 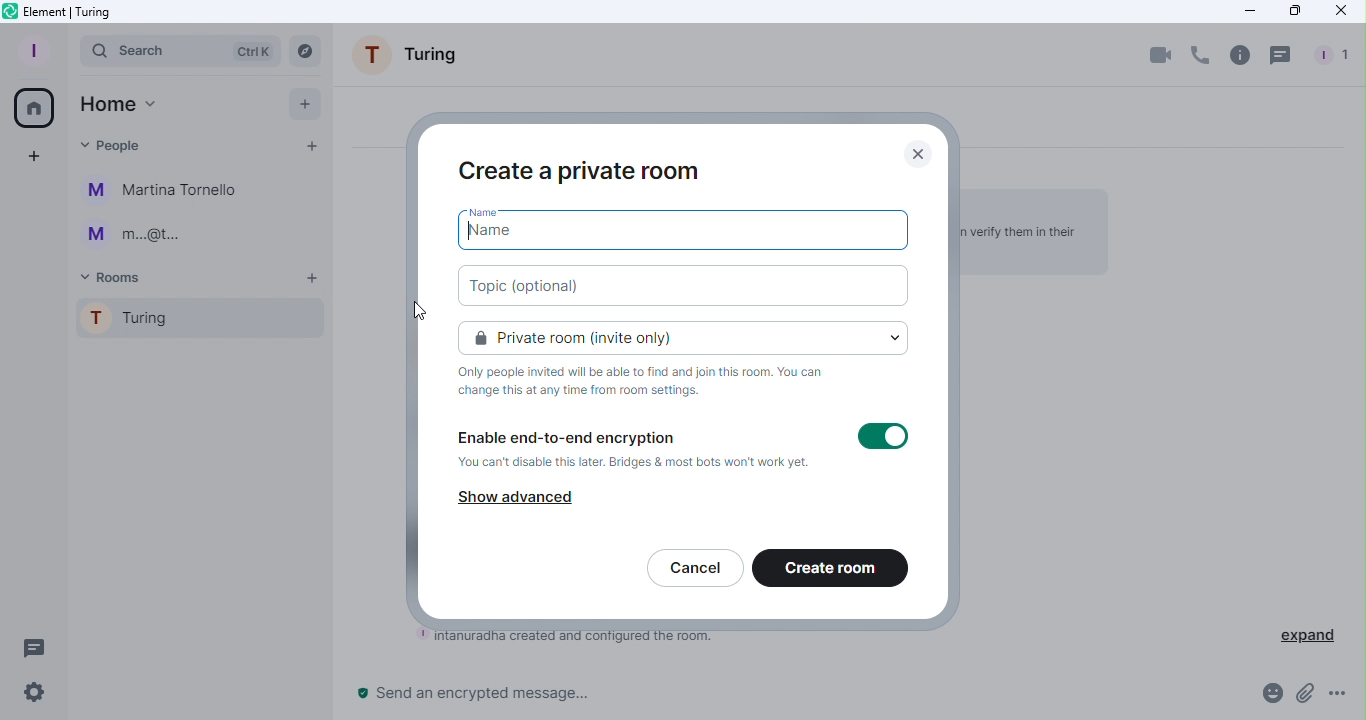 I want to click on Minimize, so click(x=1245, y=11).